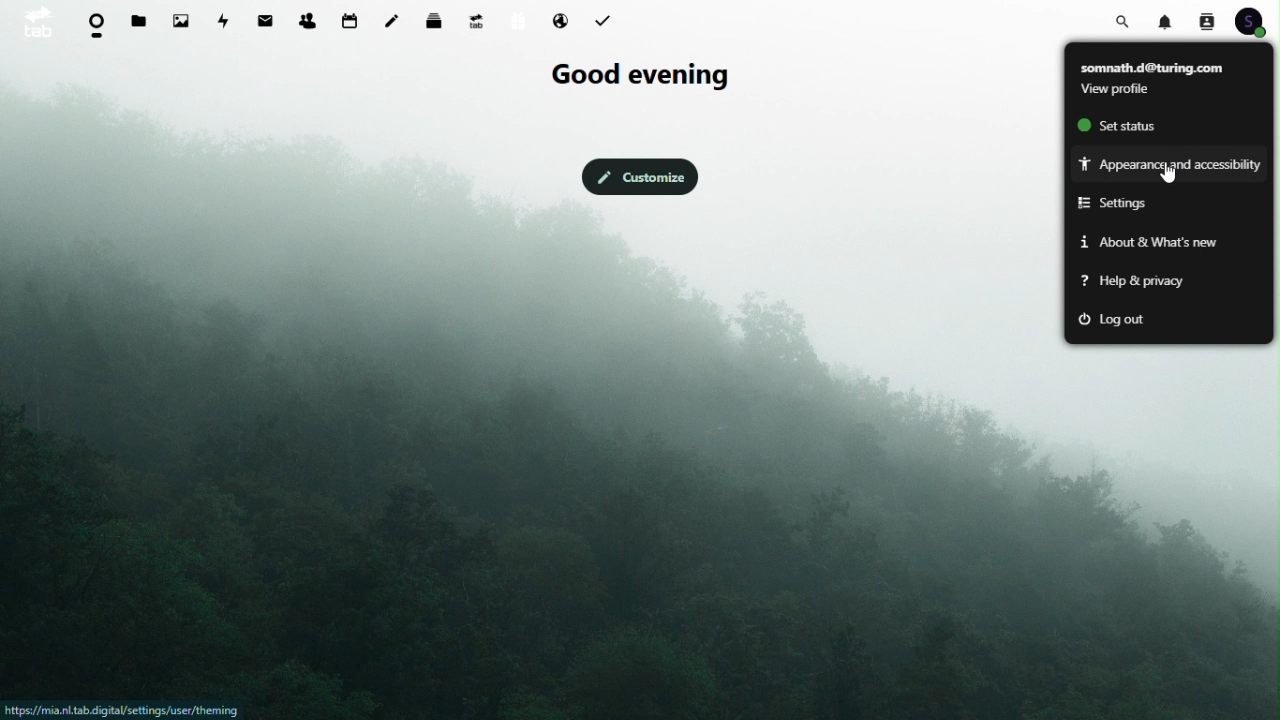 The height and width of the screenshot is (720, 1280). What do you see at coordinates (307, 17) in the screenshot?
I see `Contacts` at bounding box center [307, 17].